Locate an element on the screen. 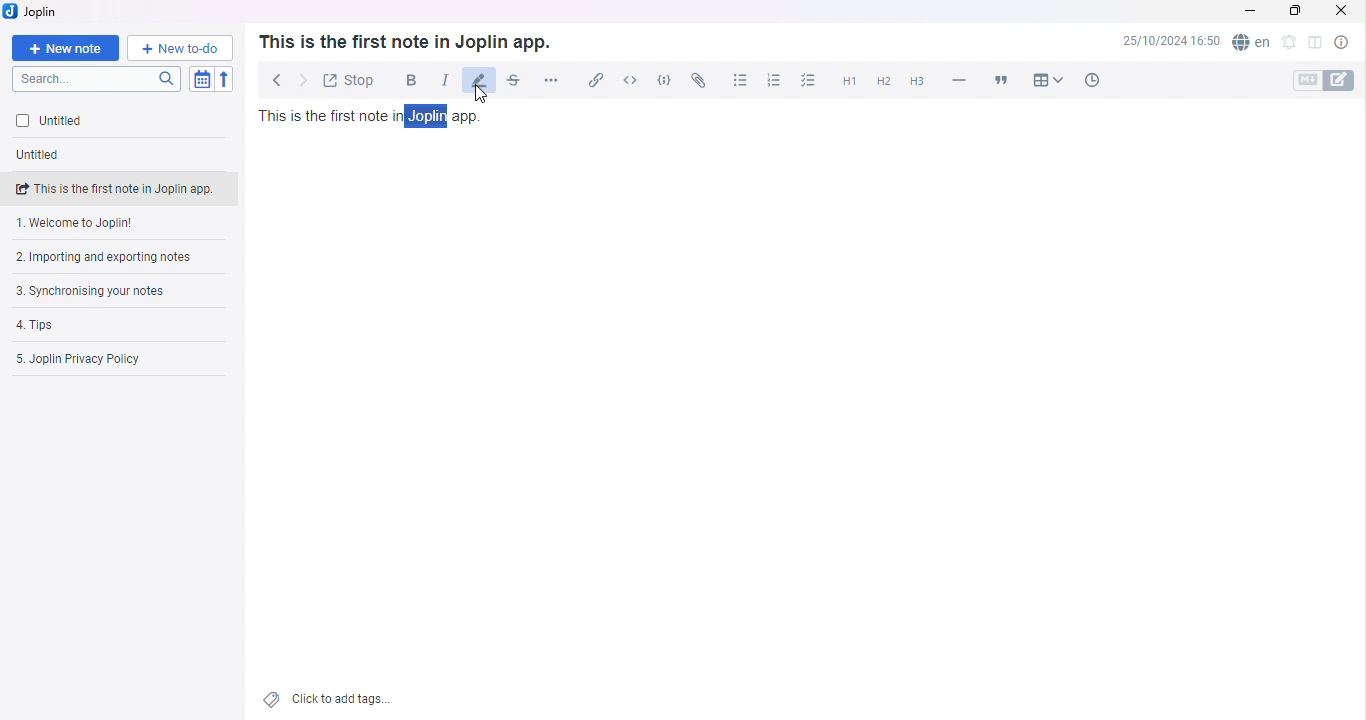 This screenshot has width=1366, height=720. Synchronising your notes is located at coordinates (103, 290).